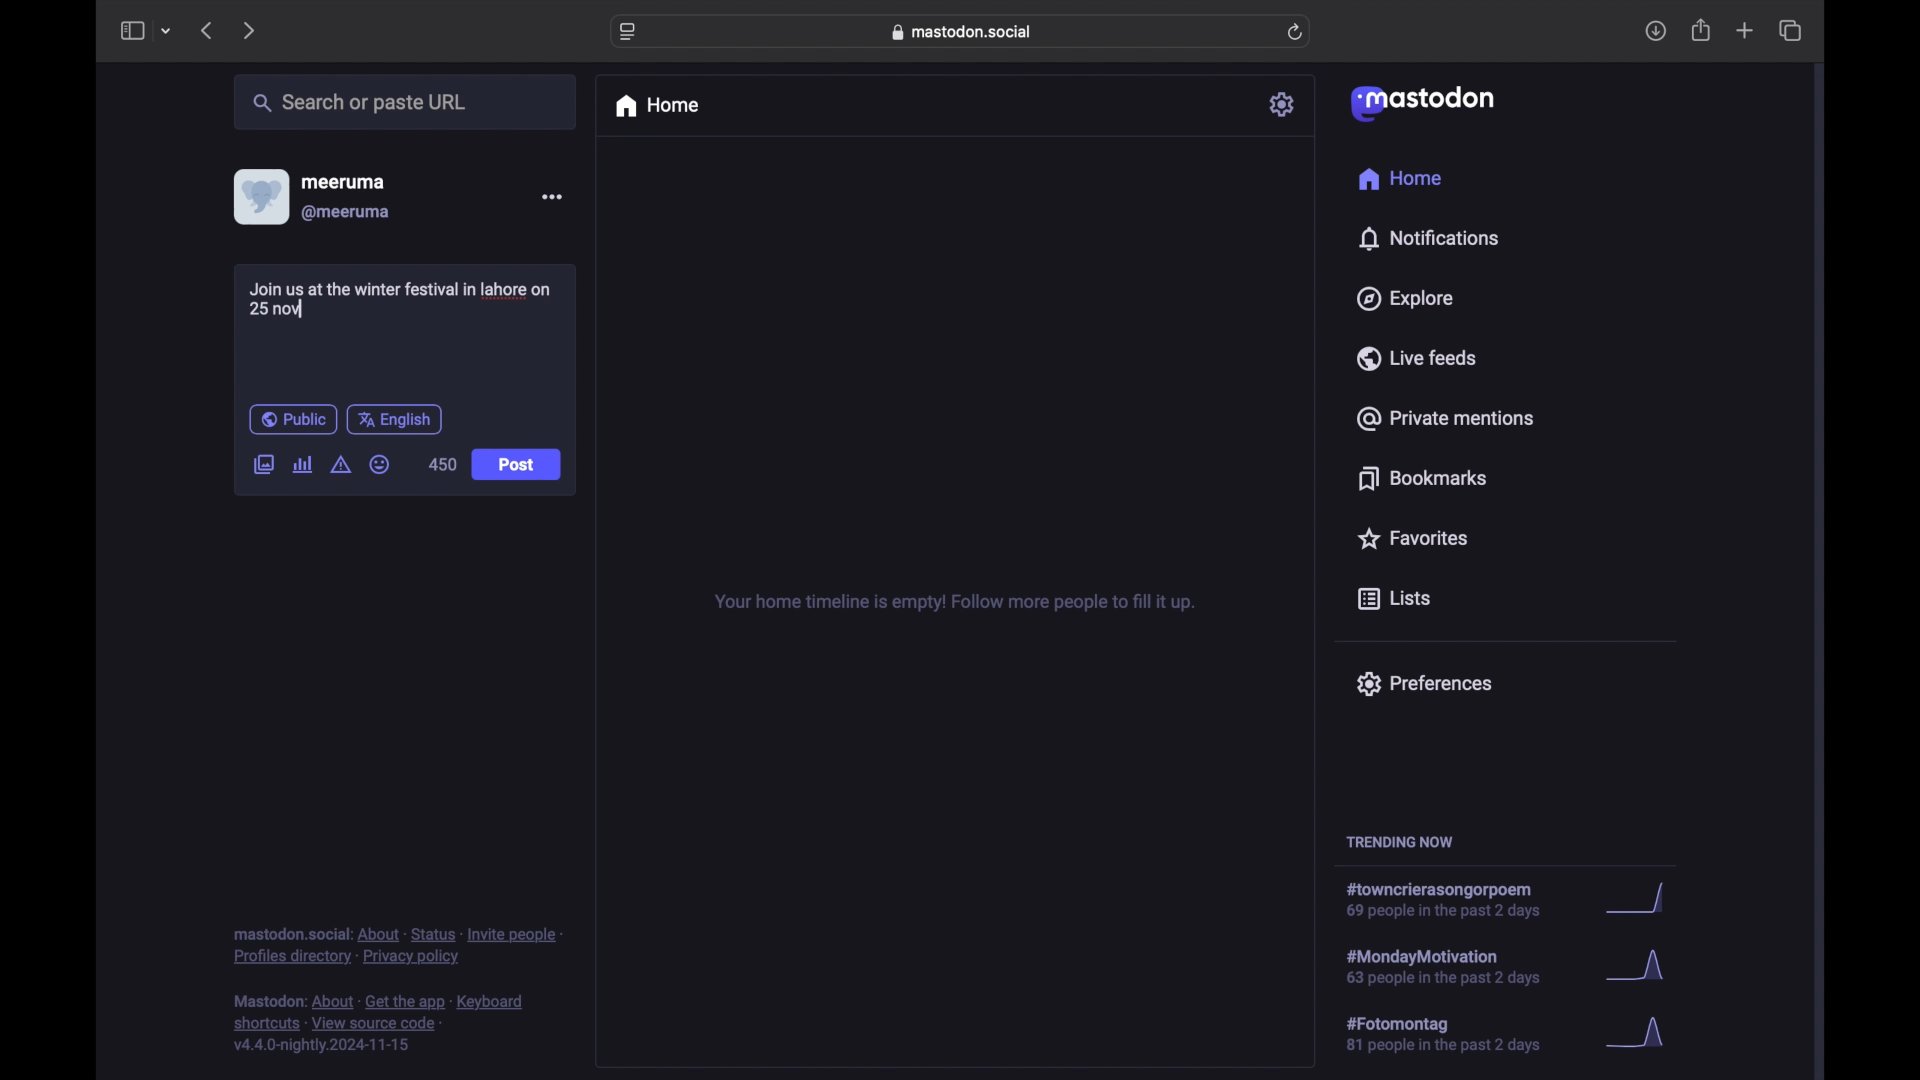 This screenshot has height=1080, width=1920. Describe the element at coordinates (398, 945) in the screenshot. I see `footnote` at that location.